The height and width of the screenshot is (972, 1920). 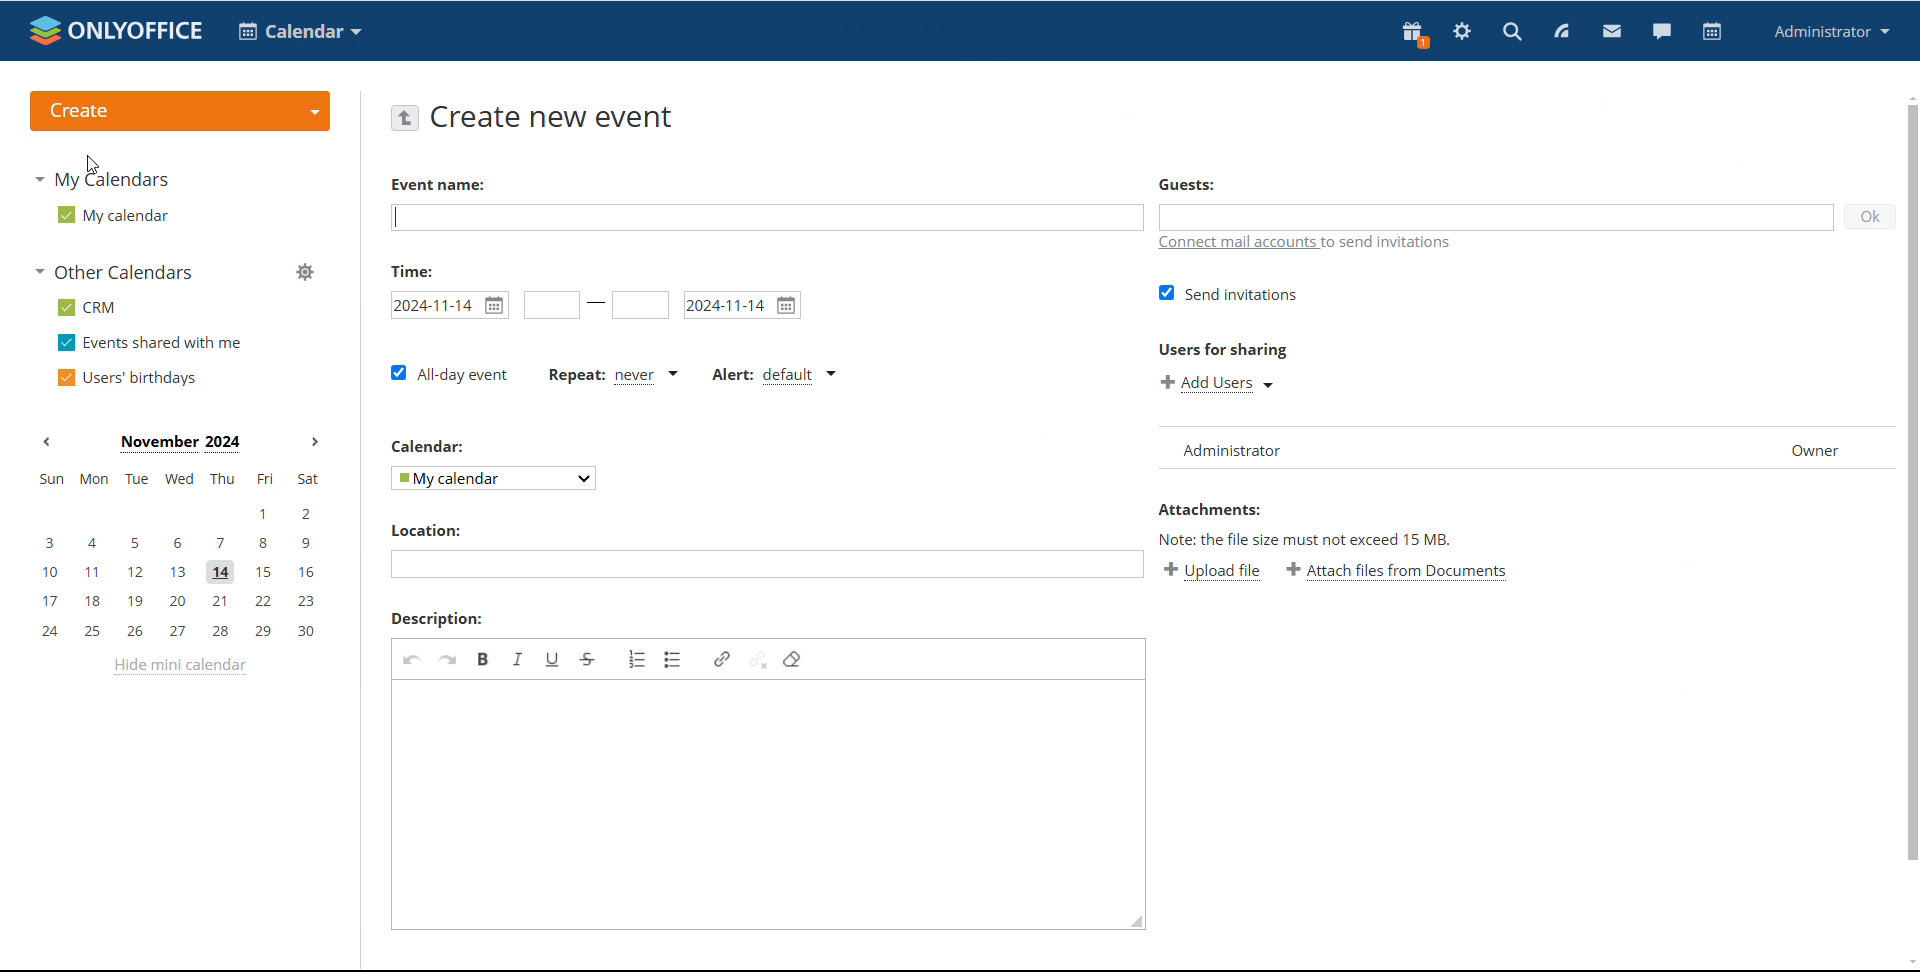 What do you see at coordinates (1869, 216) in the screenshot?
I see `ok` at bounding box center [1869, 216].